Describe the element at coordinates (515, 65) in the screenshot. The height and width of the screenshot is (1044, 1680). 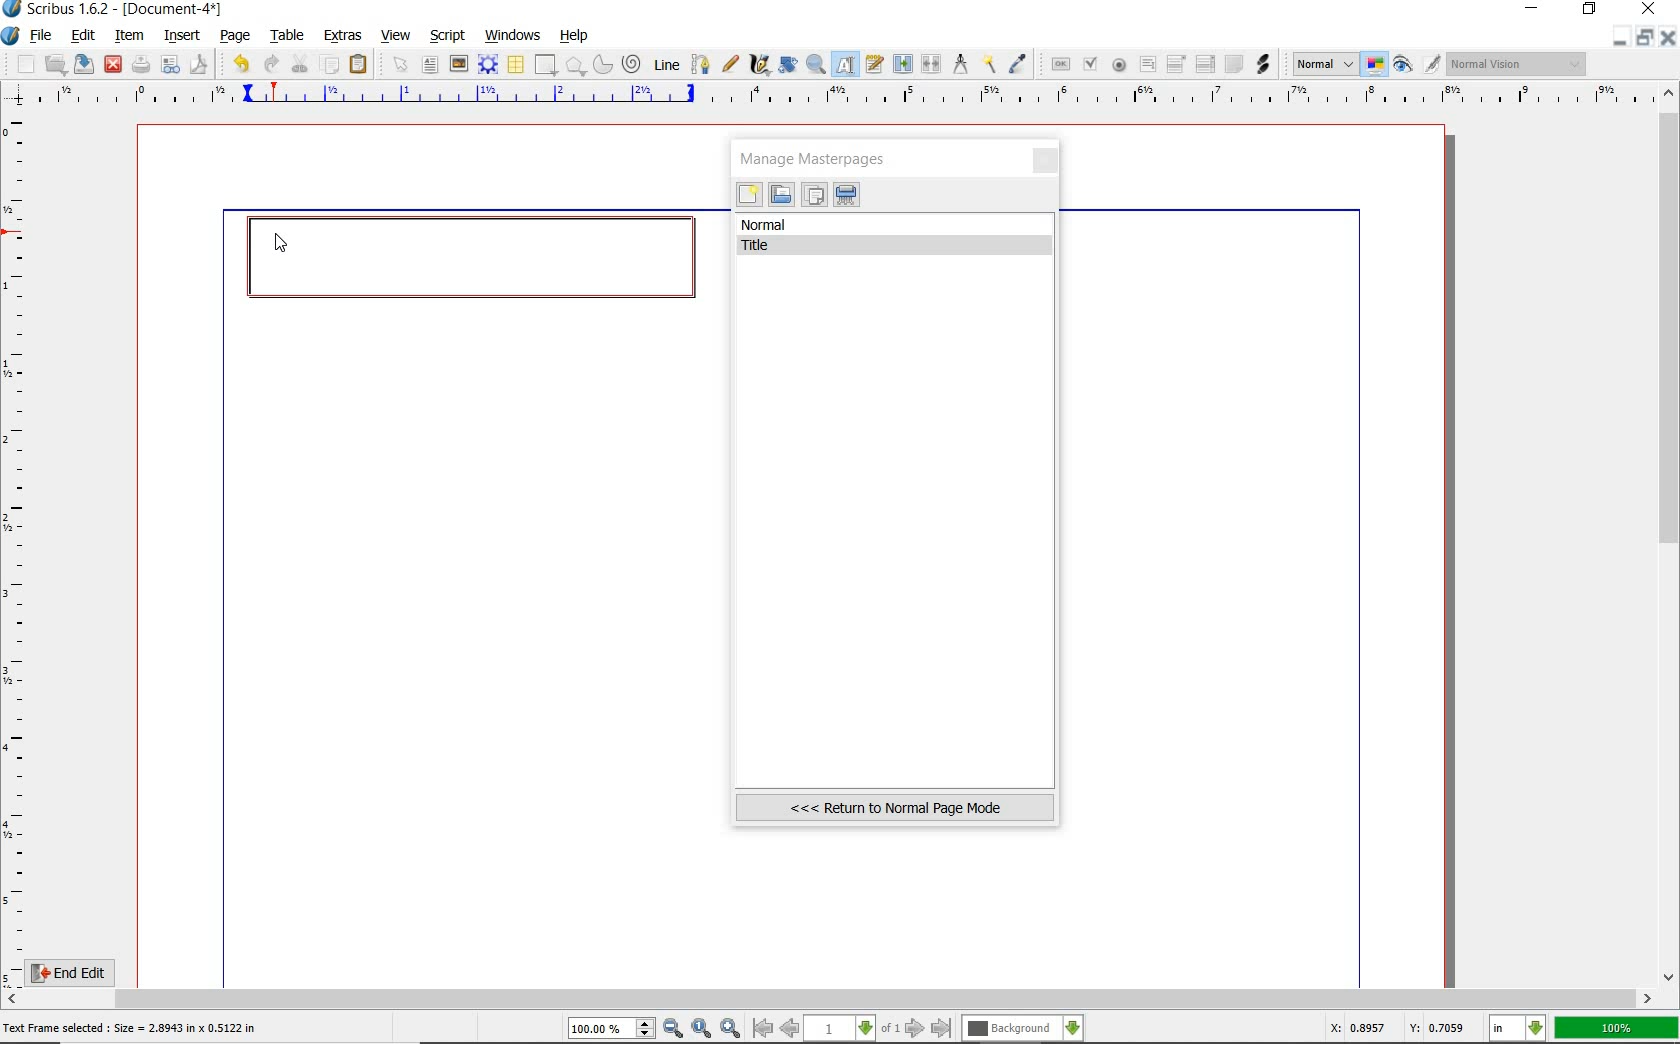
I see `table` at that location.